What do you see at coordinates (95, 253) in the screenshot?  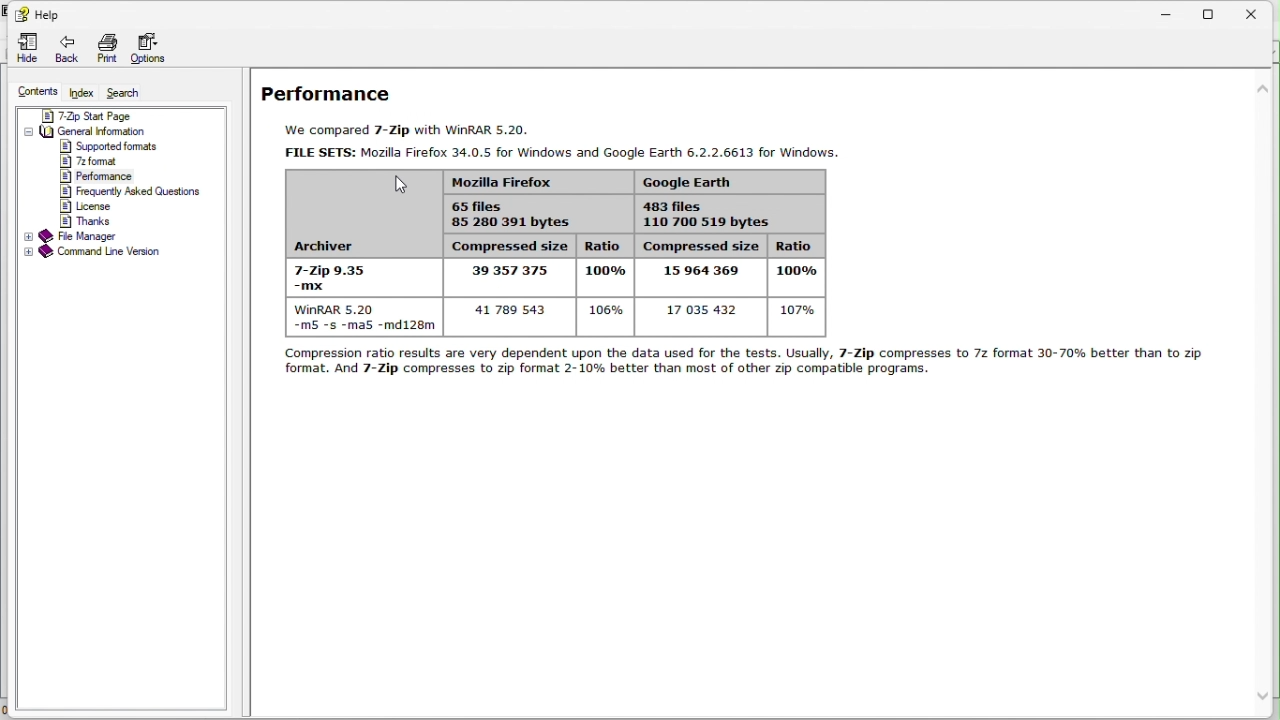 I see `Command line version` at bounding box center [95, 253].